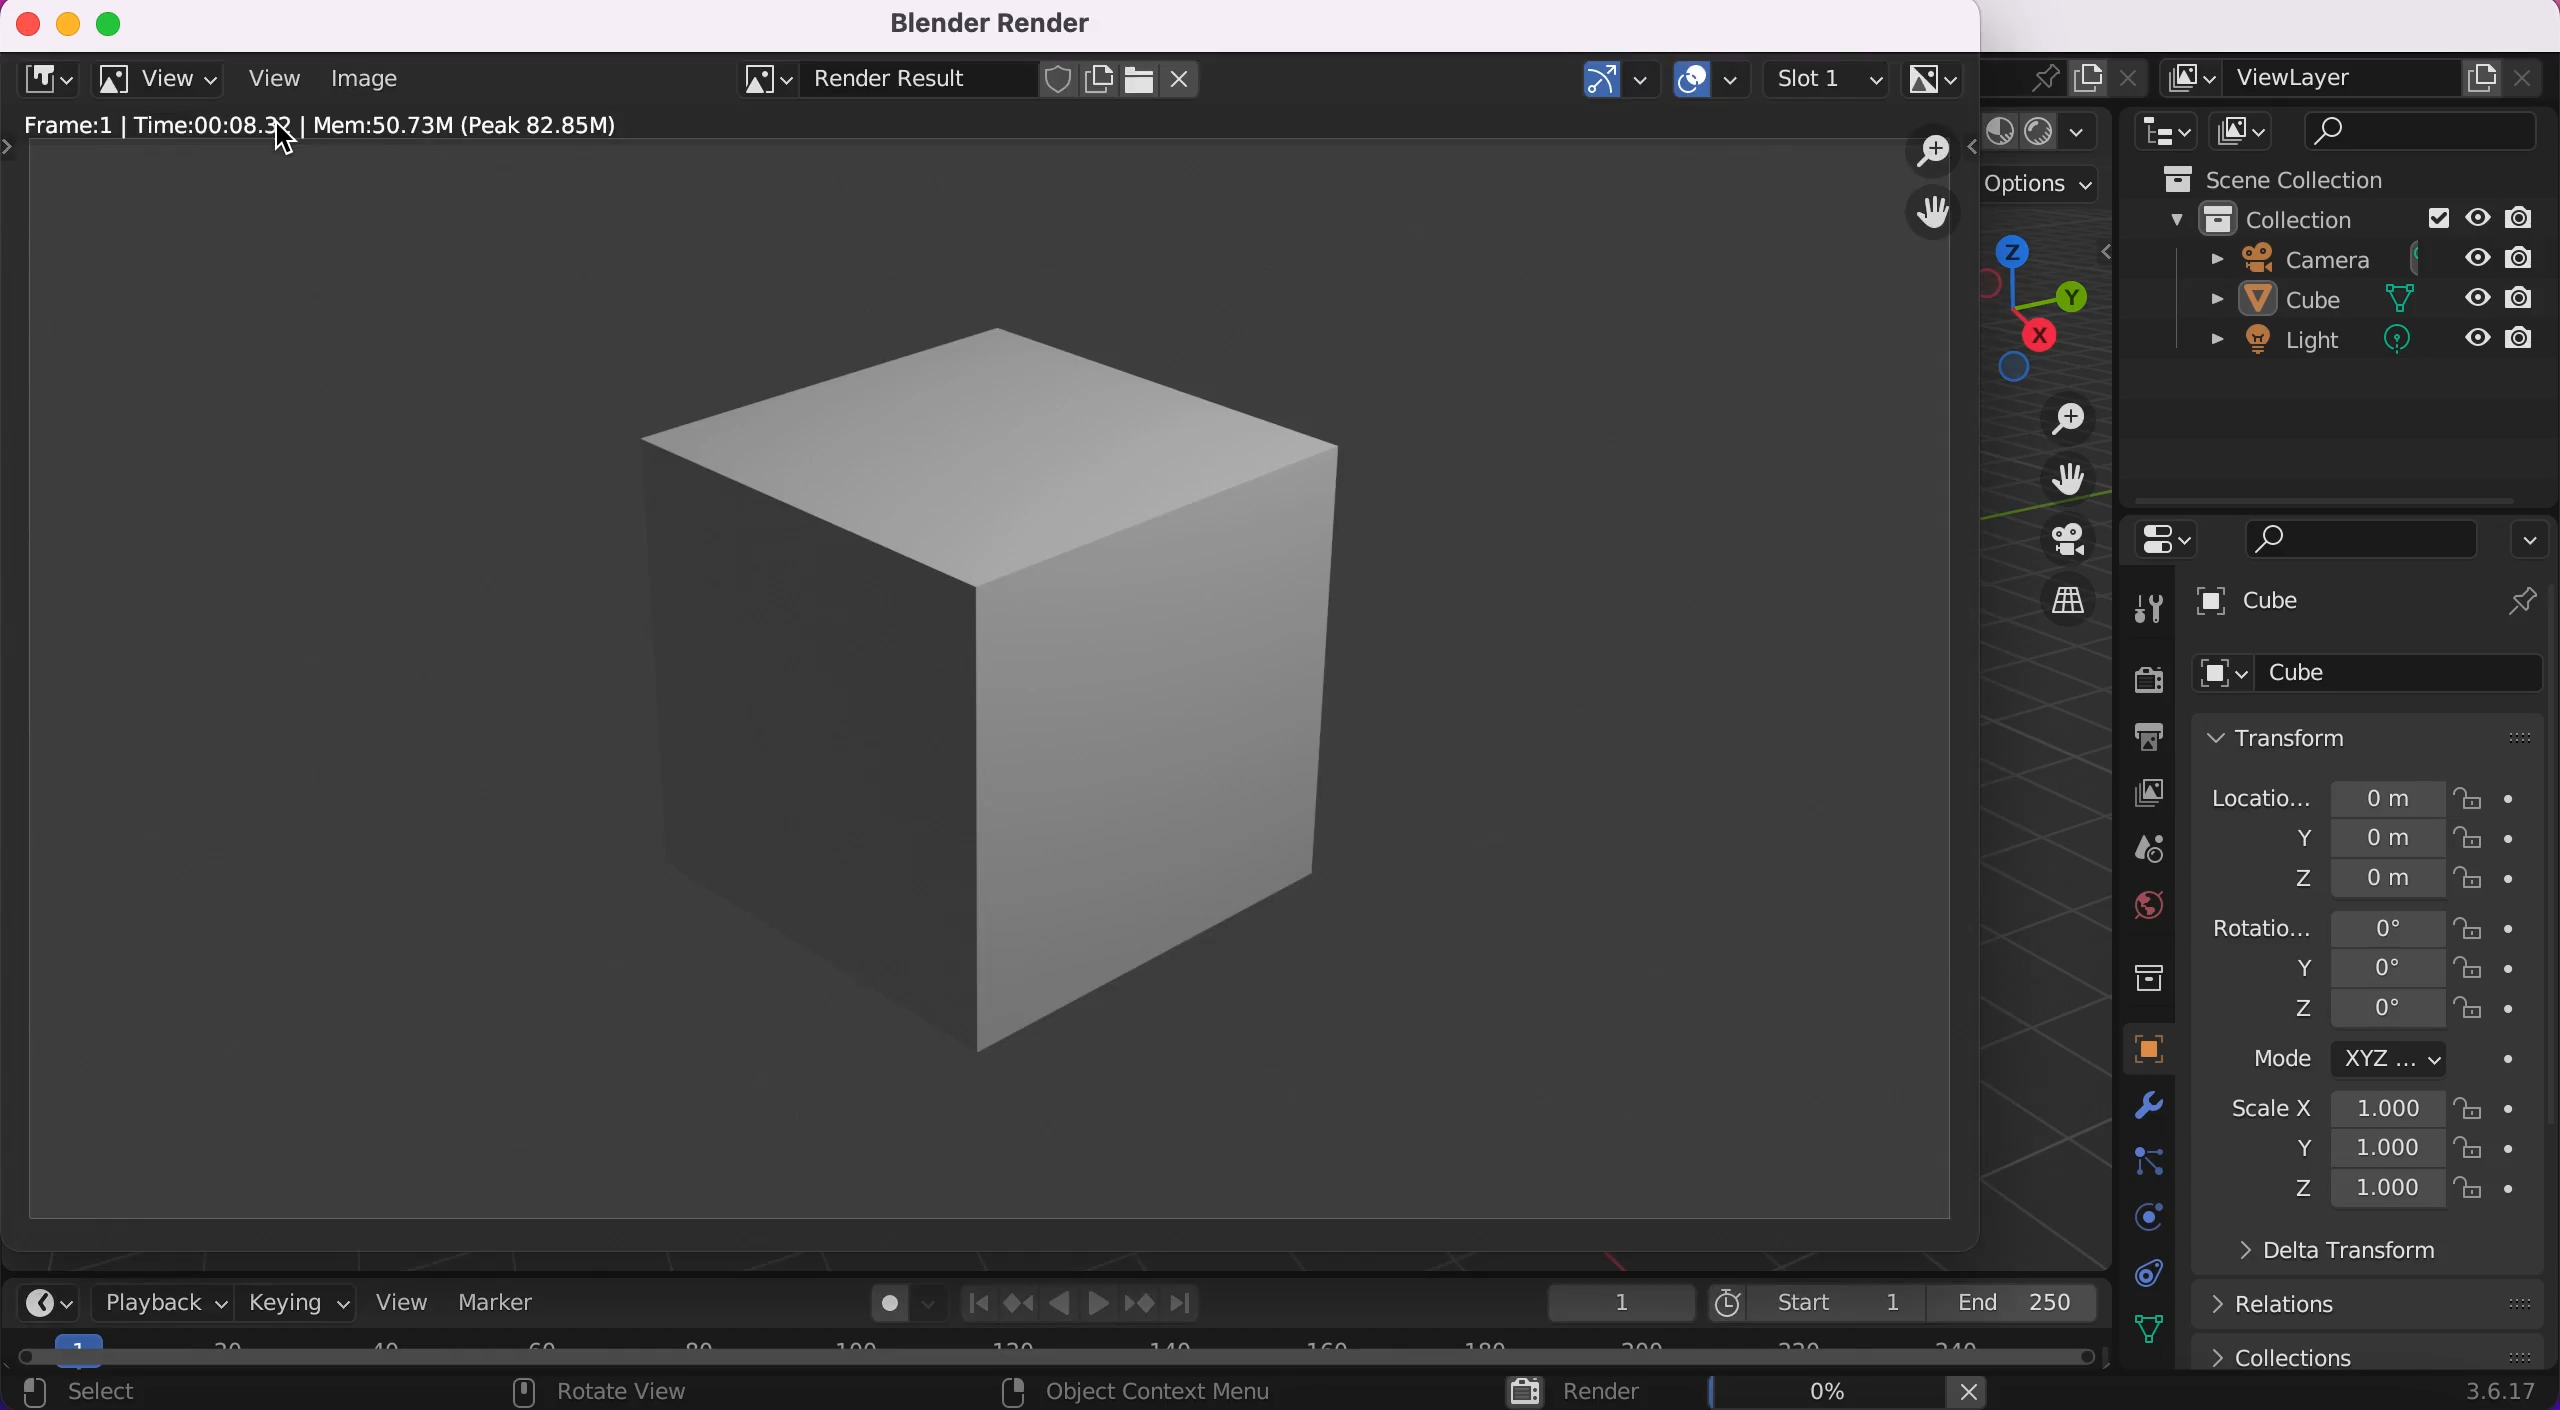 This screenshot has width=2560, height=1410. What do you see at coordinates (2368, 603) in the screenshot?
I see `cube` at bounding box center [2368, 603].